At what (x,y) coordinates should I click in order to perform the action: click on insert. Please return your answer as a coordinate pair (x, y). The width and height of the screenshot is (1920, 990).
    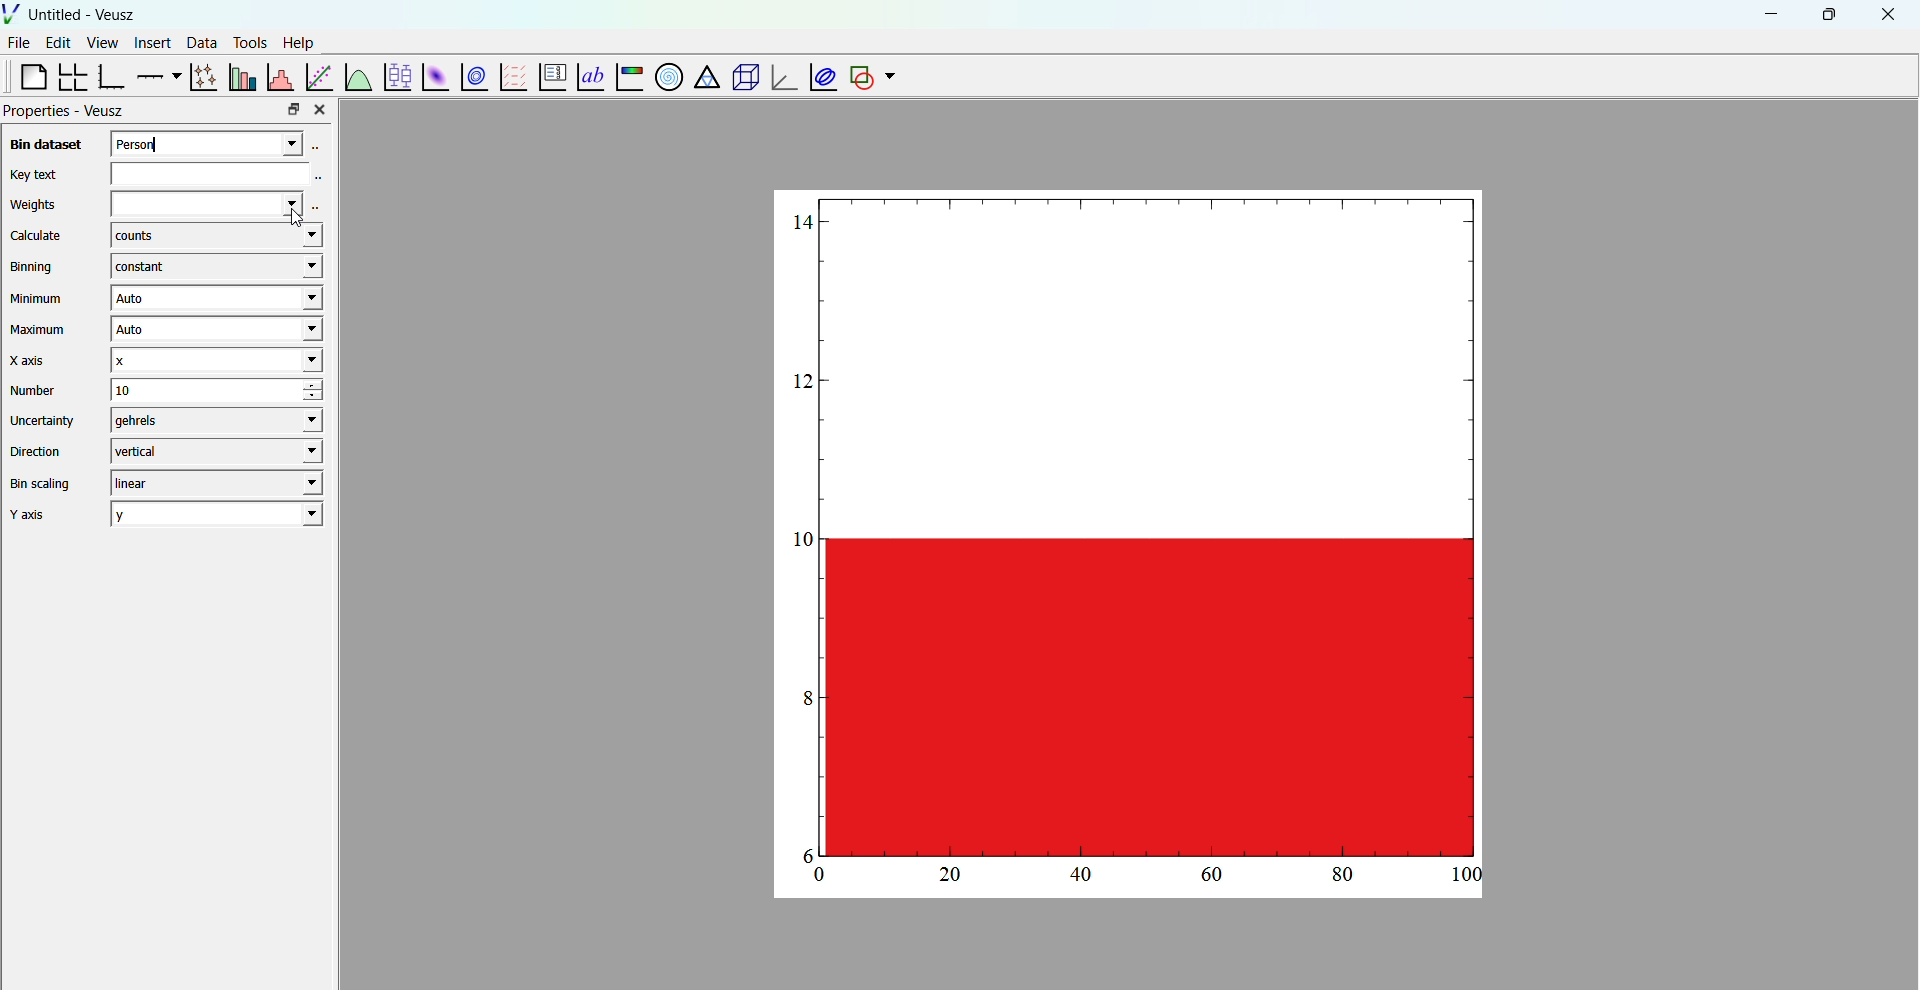
    Looking at the image, I should click on (149, 41).